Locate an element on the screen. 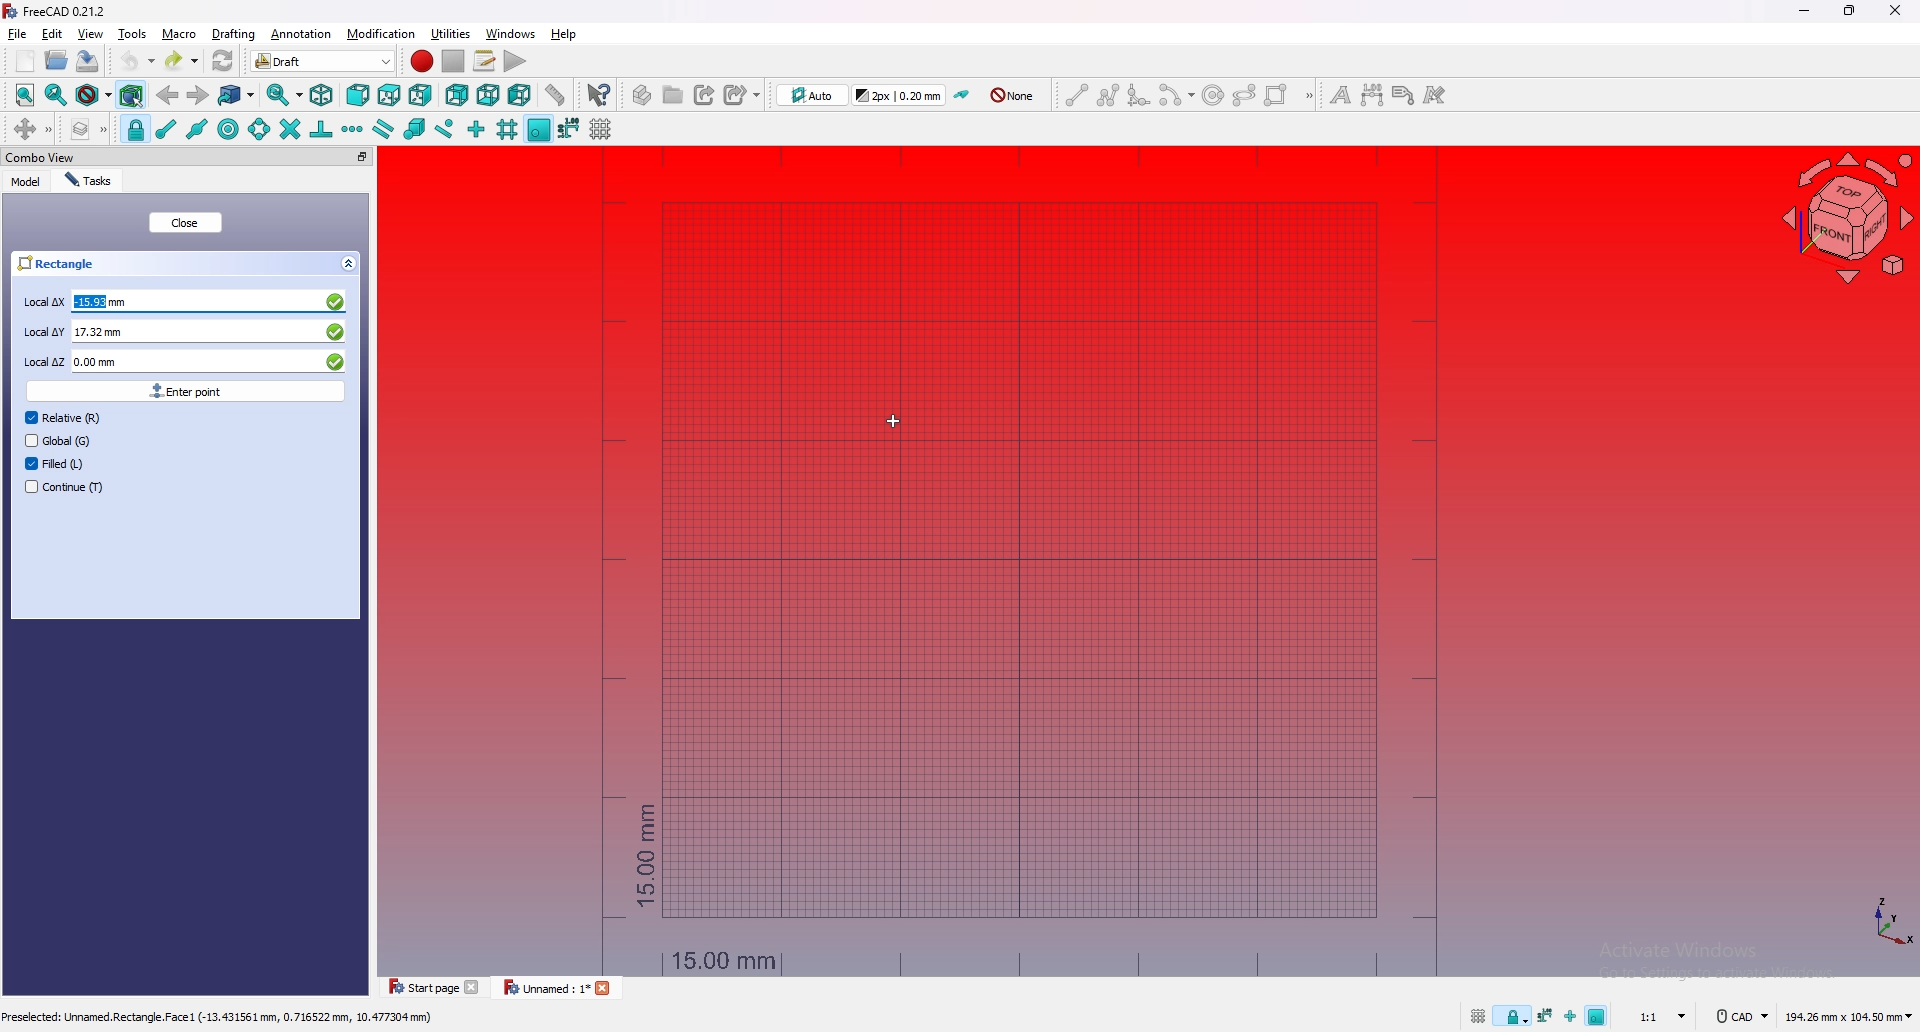 This screenshot has height=1032, width=1920. polyline is located at coordinates (1108, 95).